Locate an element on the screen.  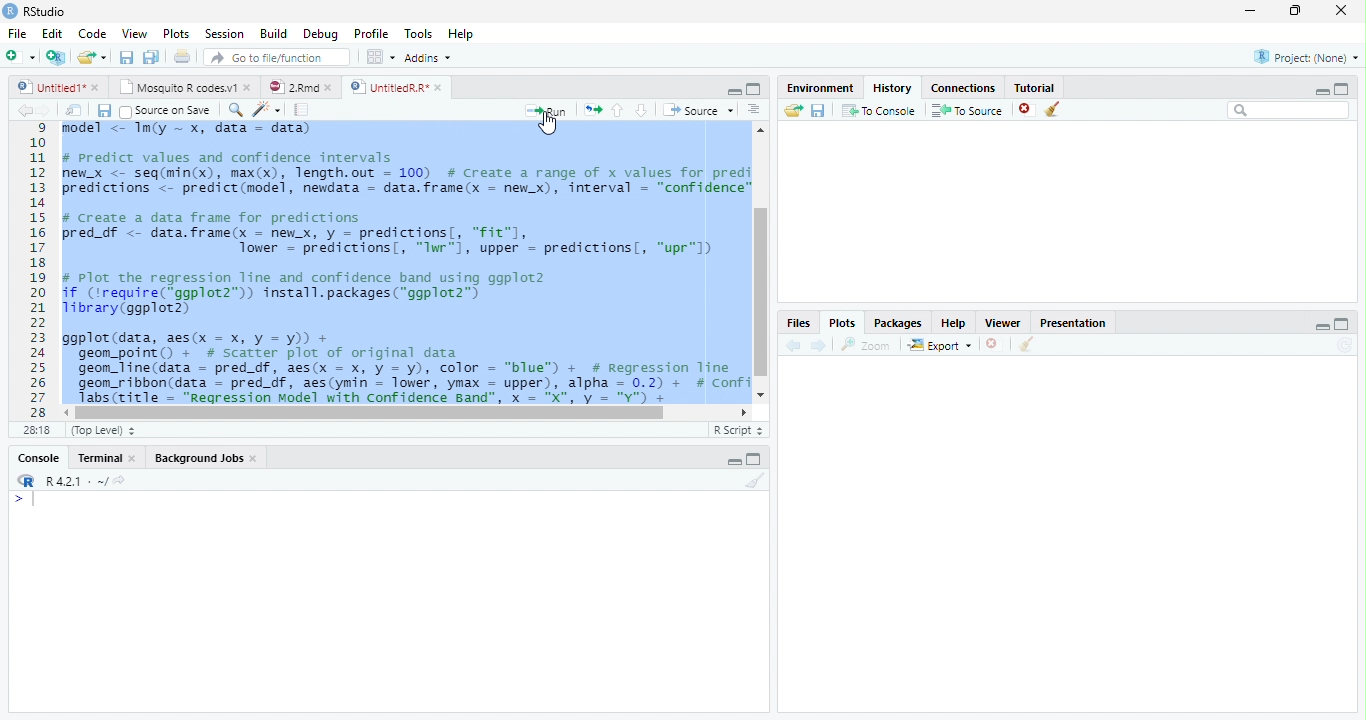
Project (None) is located at coordinates (1307, 56).